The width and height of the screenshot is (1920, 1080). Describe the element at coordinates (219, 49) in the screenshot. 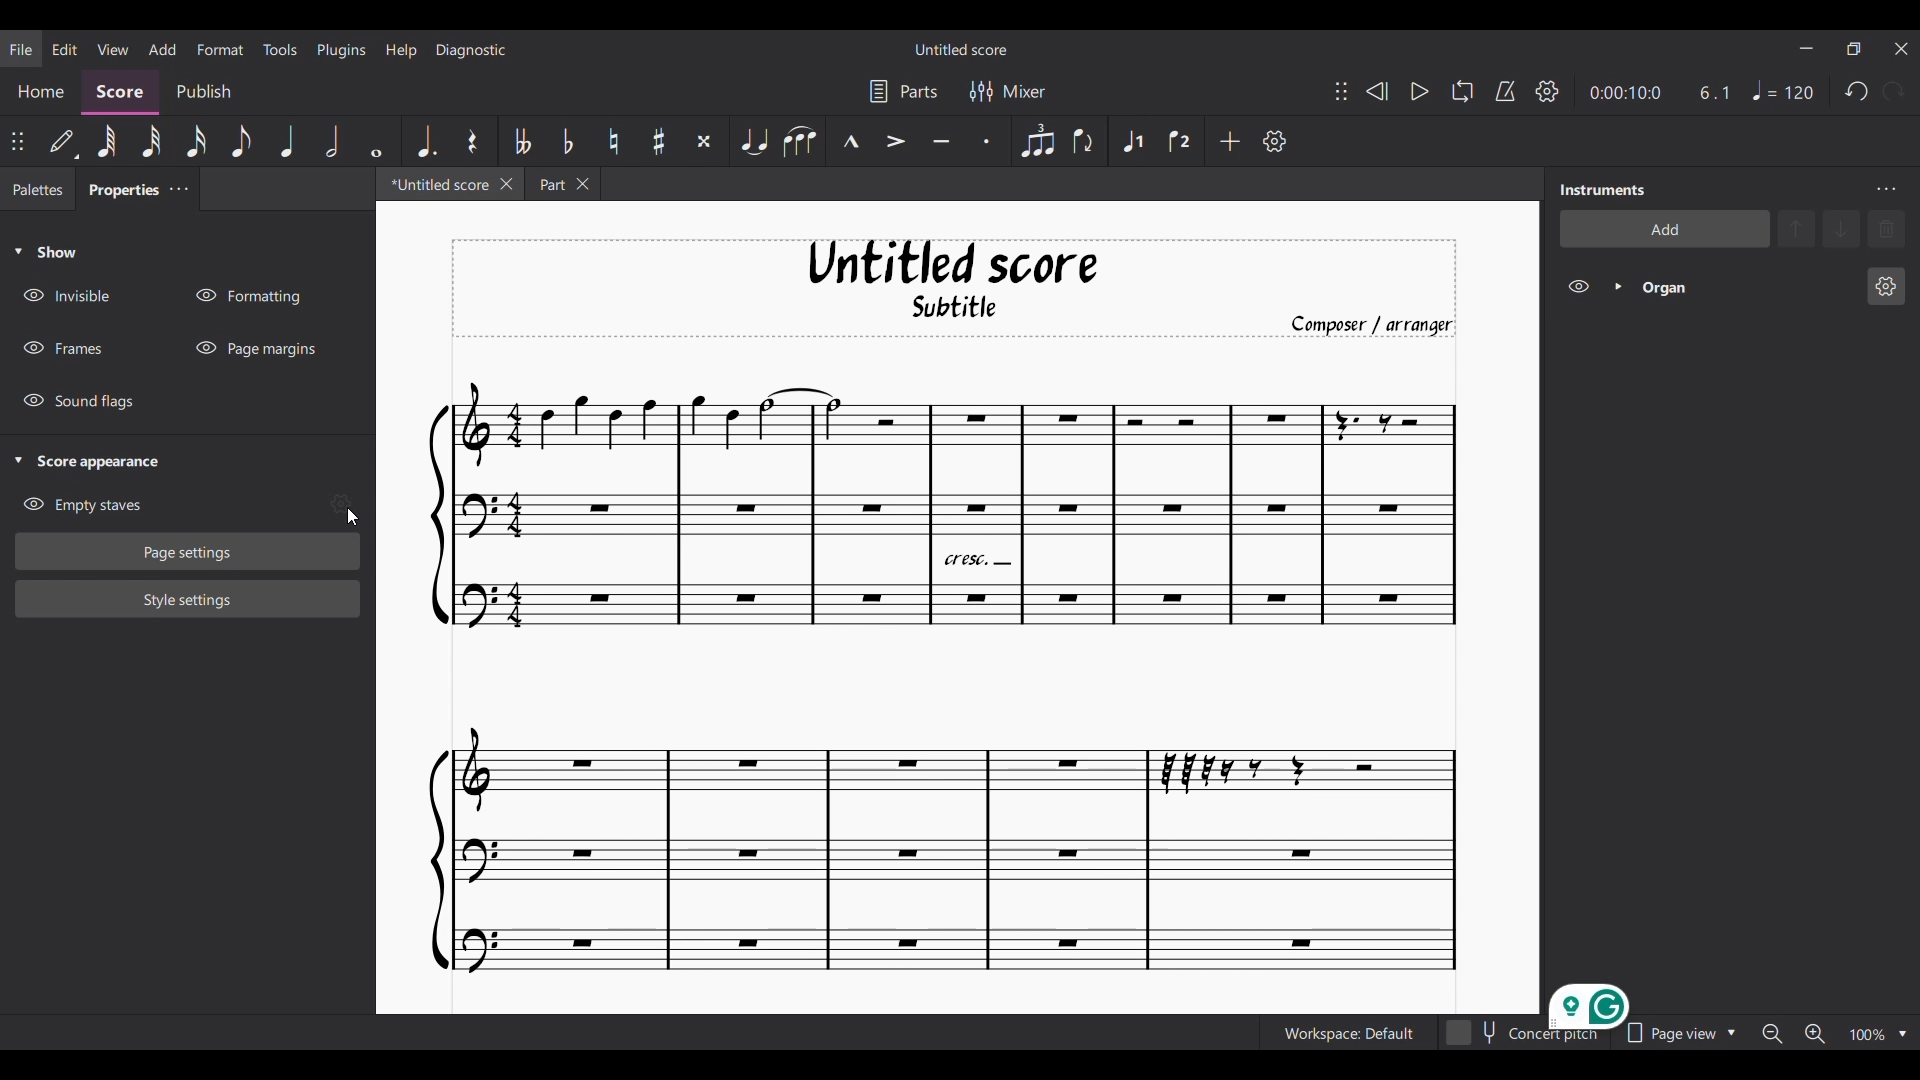

I see `Format menu` at that location.